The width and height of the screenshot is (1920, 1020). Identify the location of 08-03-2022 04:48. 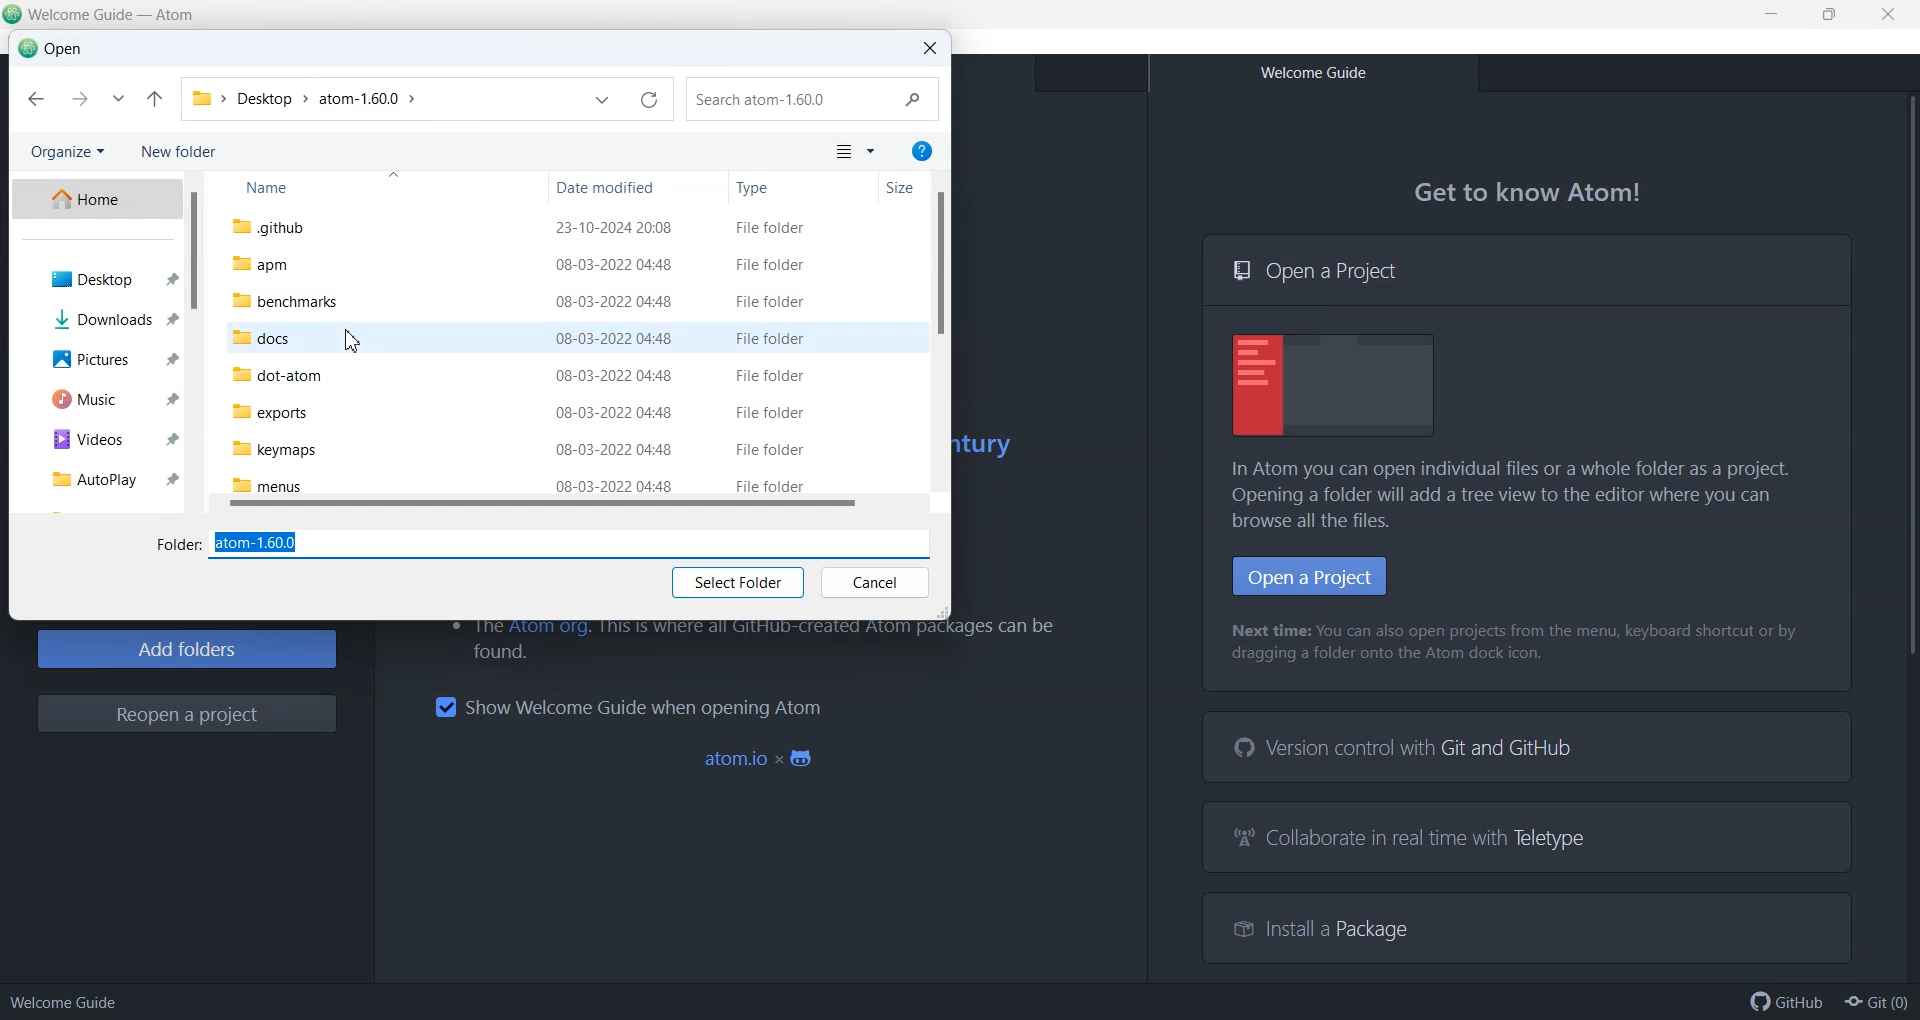
(615, 450).